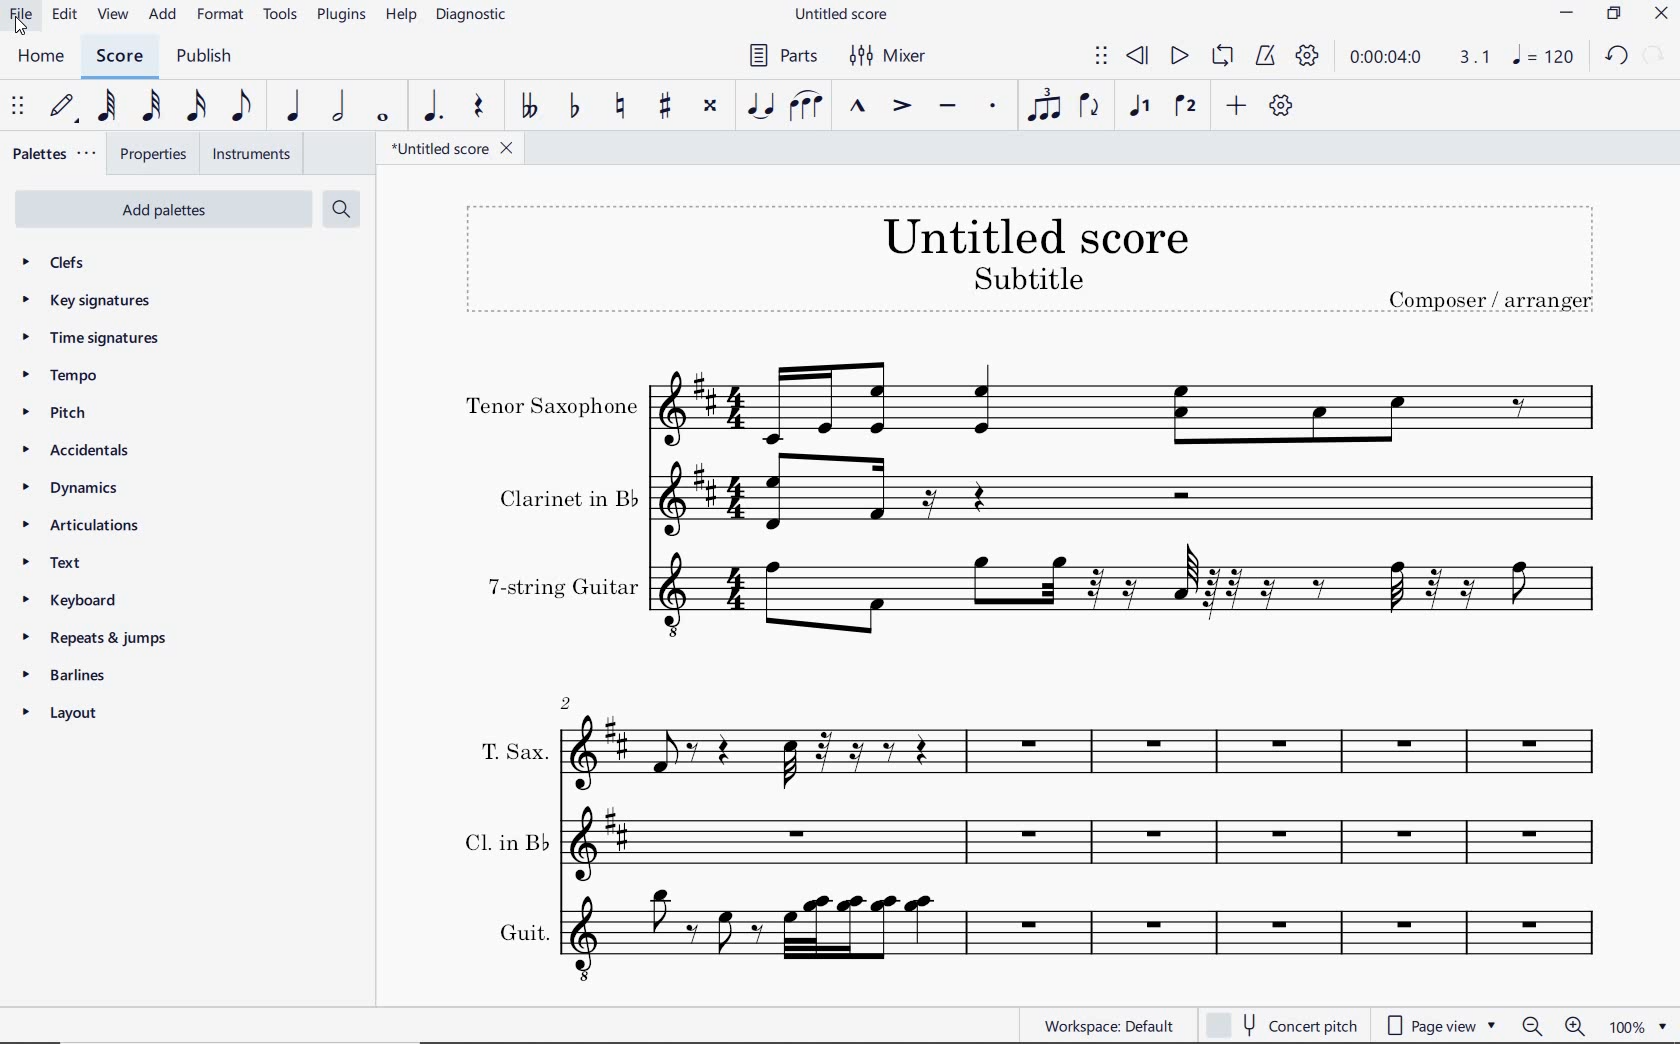  I want to click on VIEW, so click(113, 13).